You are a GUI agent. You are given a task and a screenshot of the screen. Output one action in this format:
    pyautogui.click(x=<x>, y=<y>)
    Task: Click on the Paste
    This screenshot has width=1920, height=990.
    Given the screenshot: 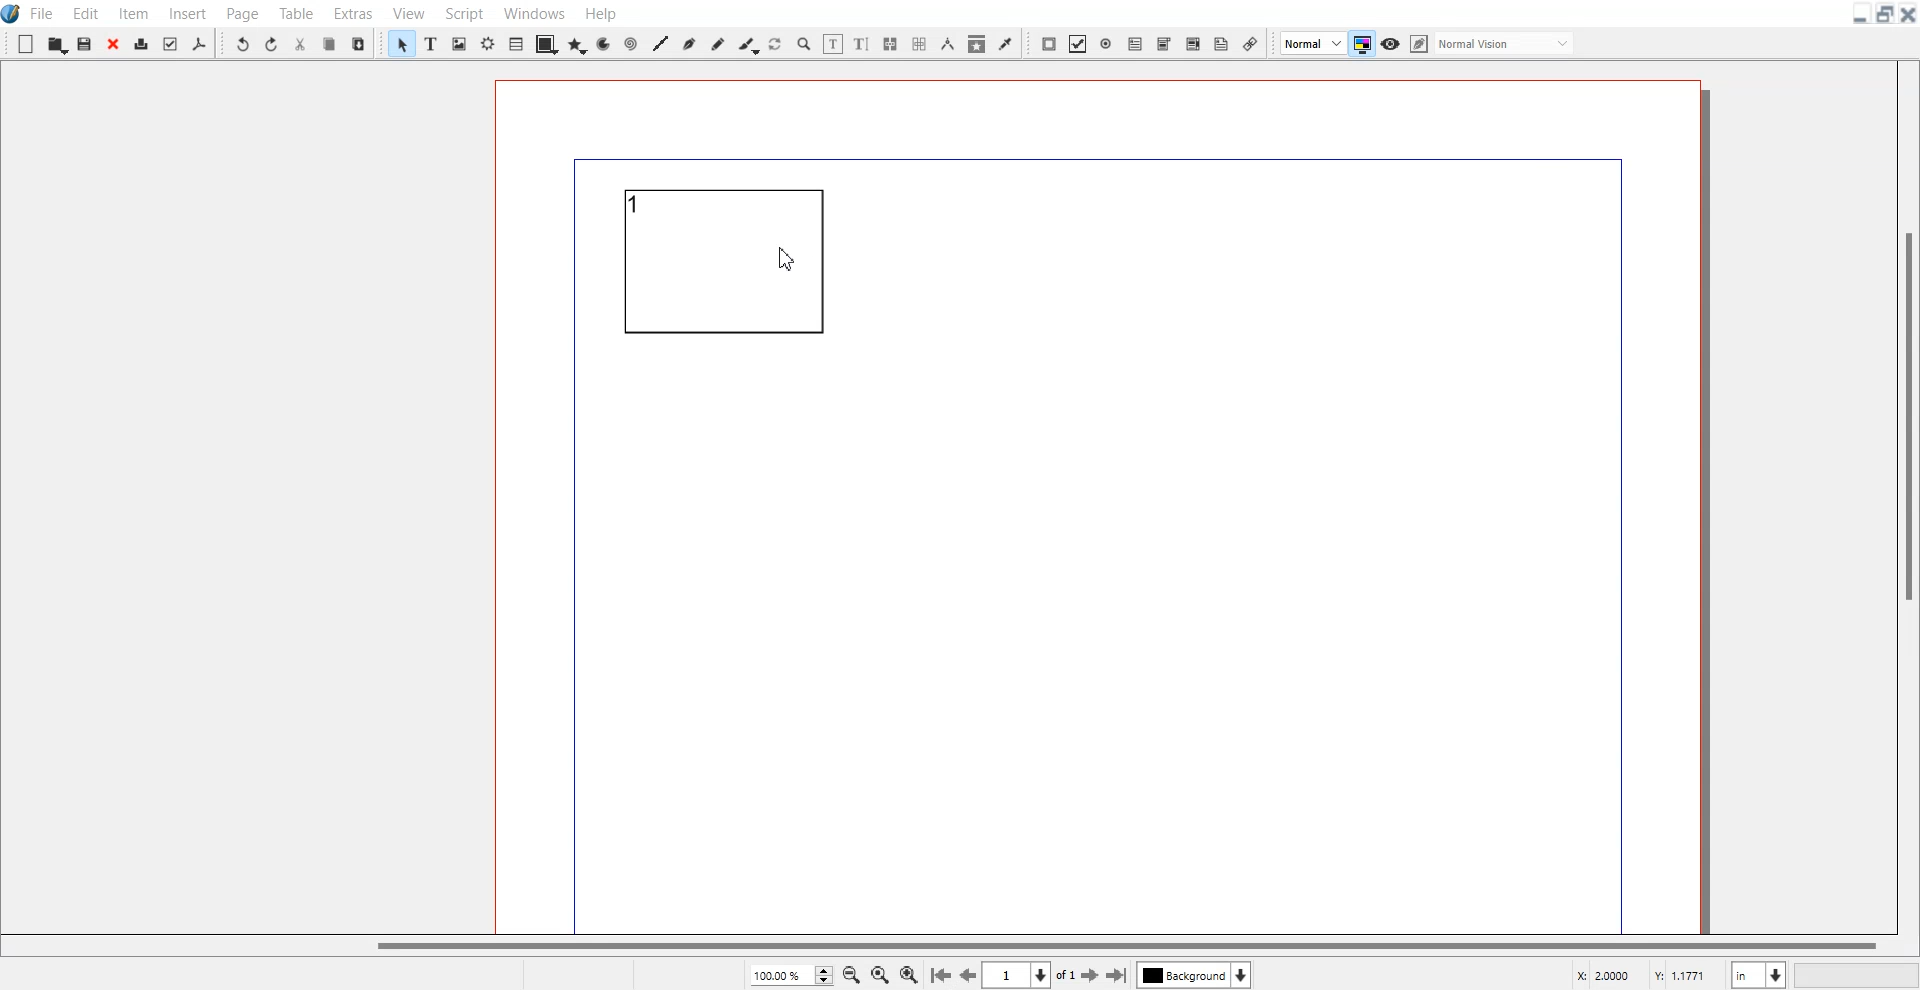 What is the action you would take?
    pyautogui.click(x=358, y=43)
    